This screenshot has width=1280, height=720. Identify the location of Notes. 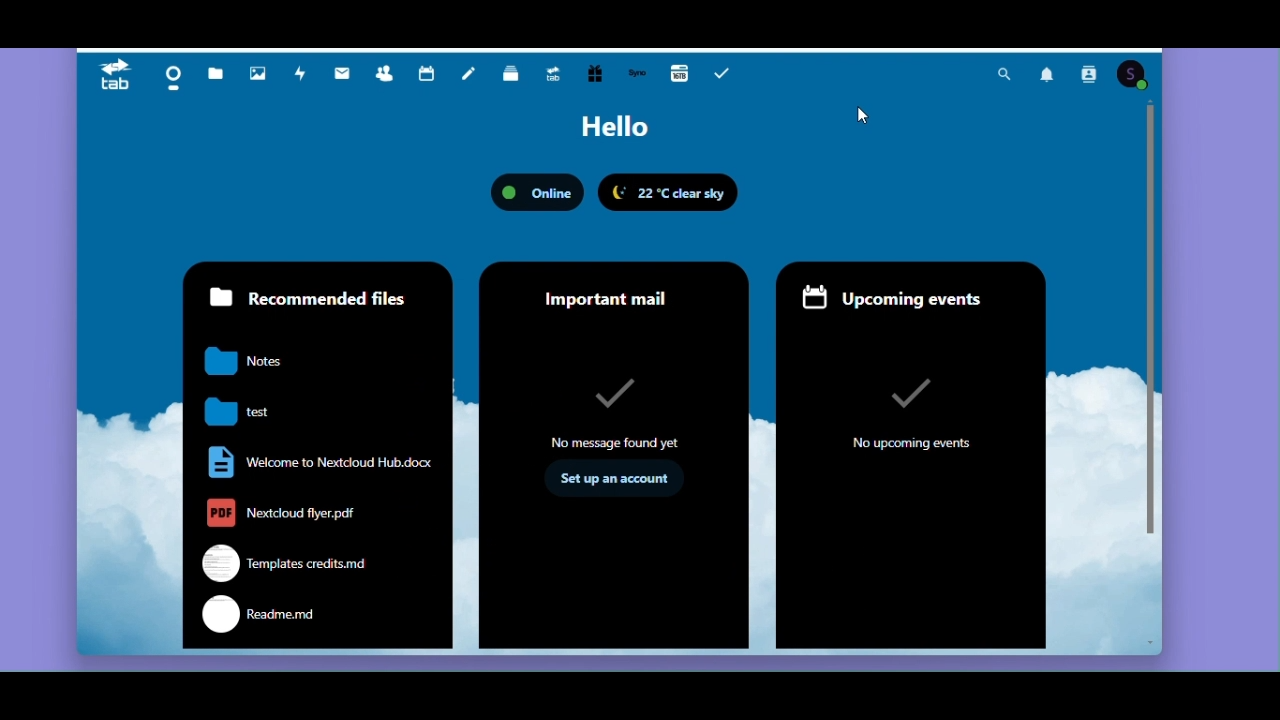
(470, 77).